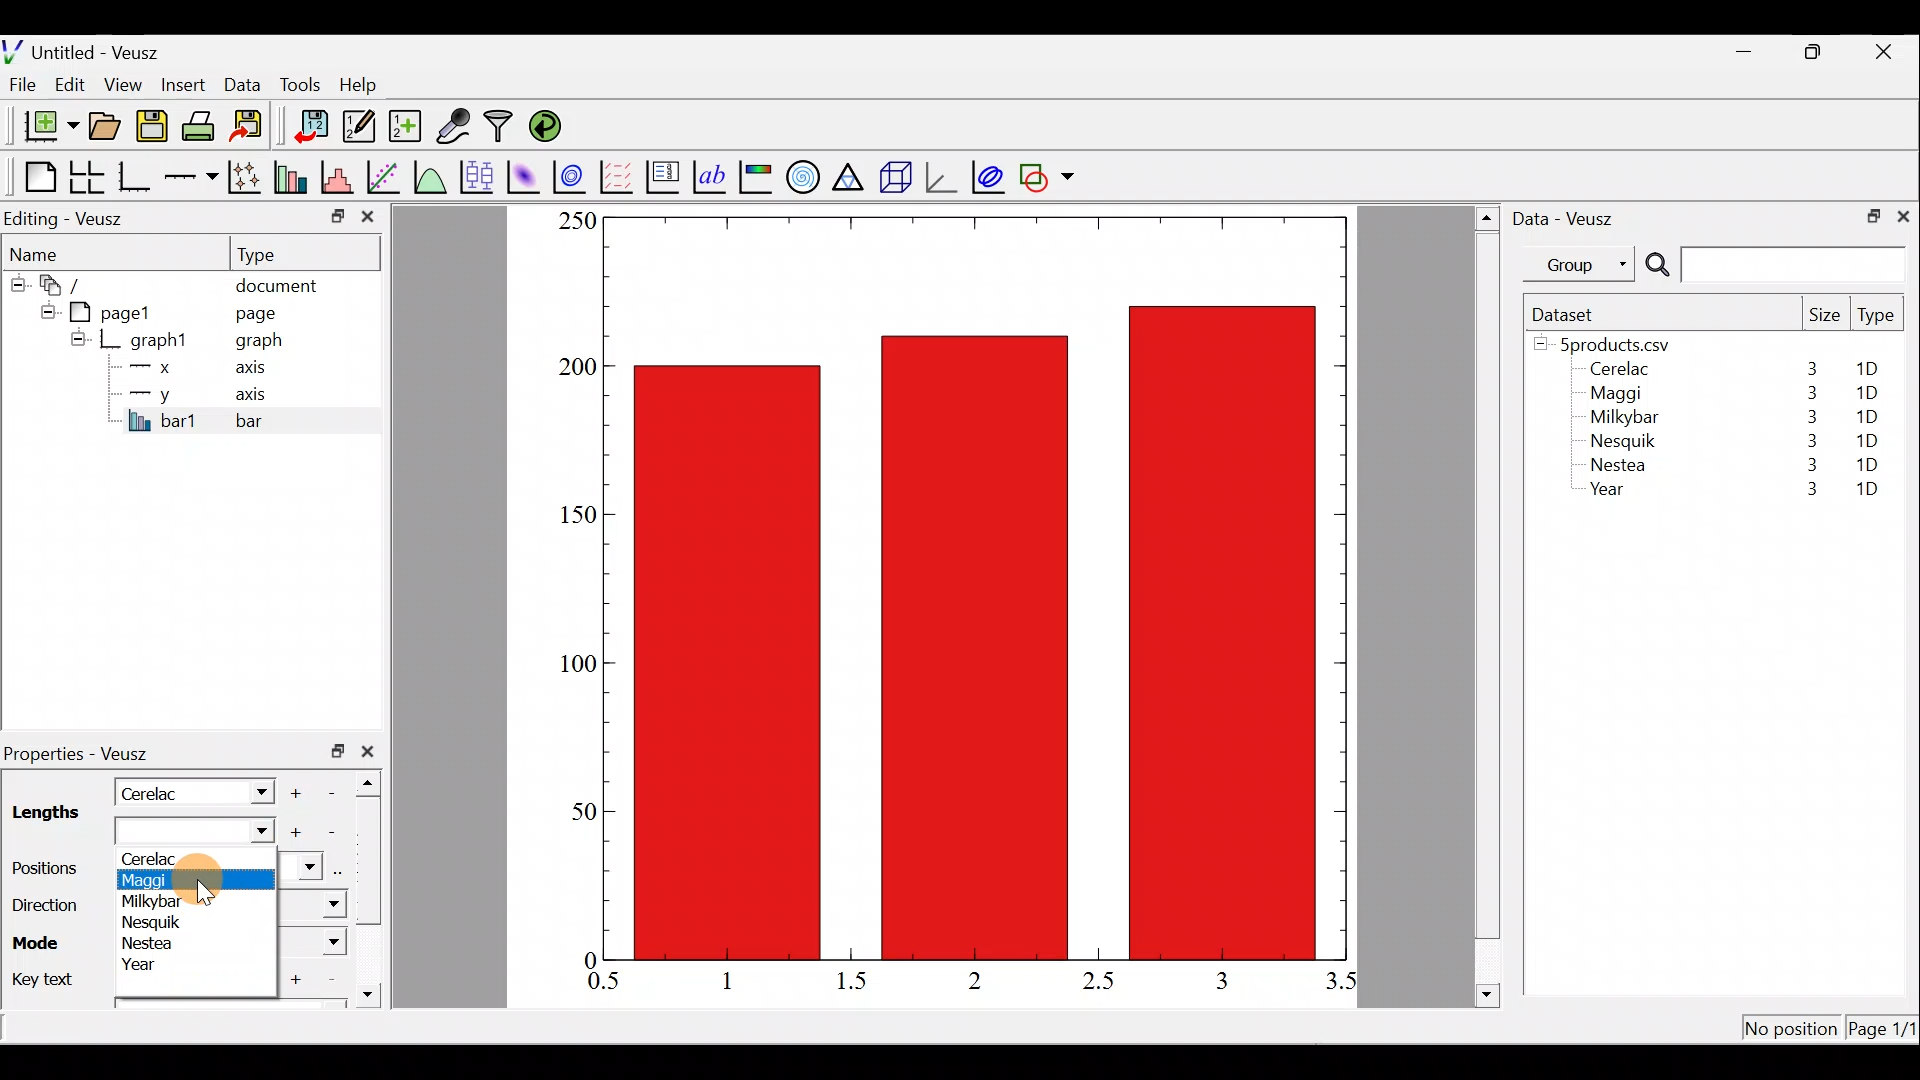 The height and width of the screenshot is (1080, 1920). Describe the element at coordinates (330, 980) in the screenshot. I see `Remove item` at that location.